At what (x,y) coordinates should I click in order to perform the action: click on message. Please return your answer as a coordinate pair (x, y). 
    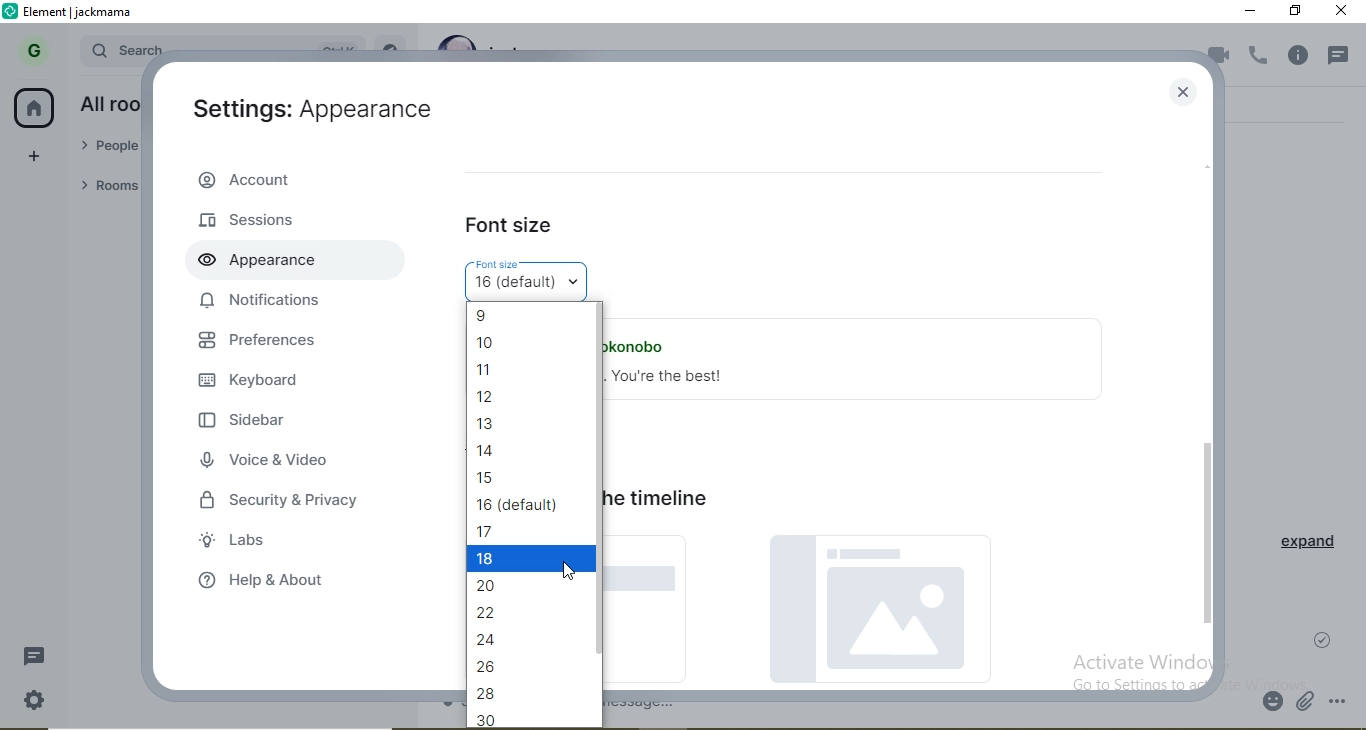
    Looking at the image, I should click on (40, 656).